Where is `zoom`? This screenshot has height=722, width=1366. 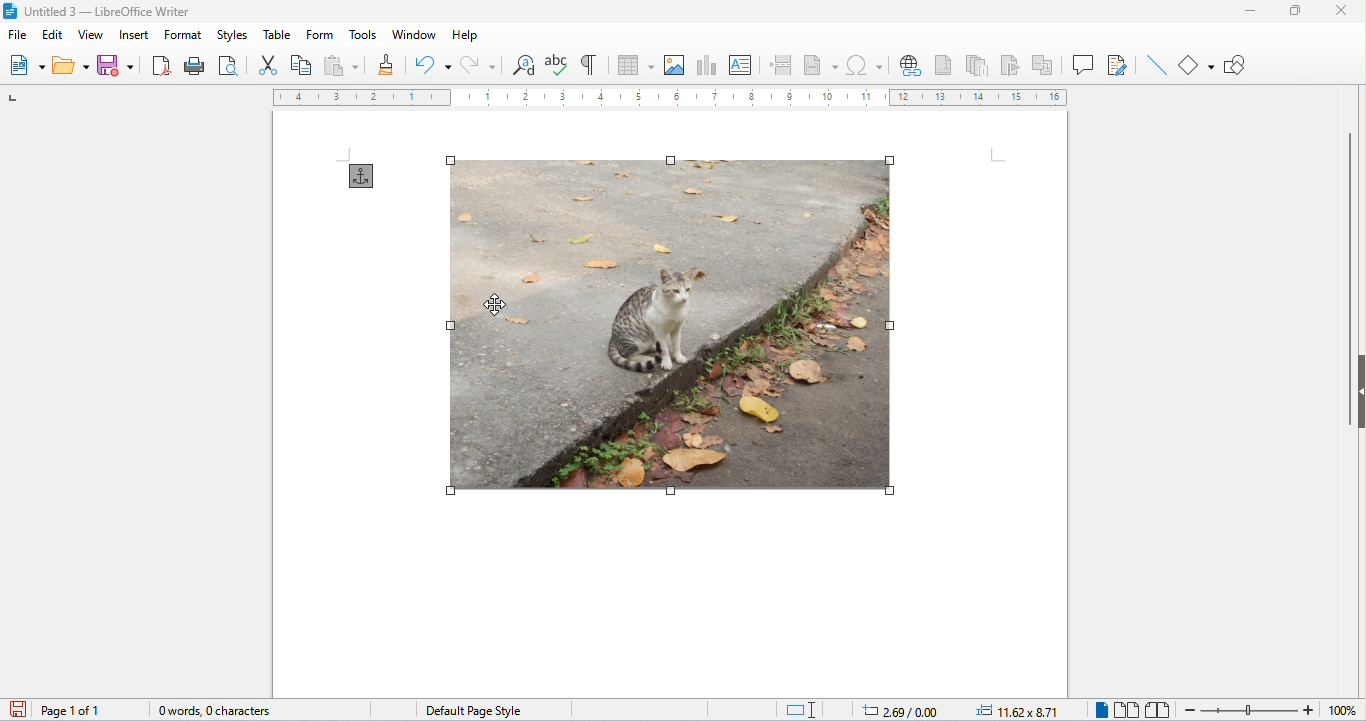 zoom is located at coordinates (1265, 709).